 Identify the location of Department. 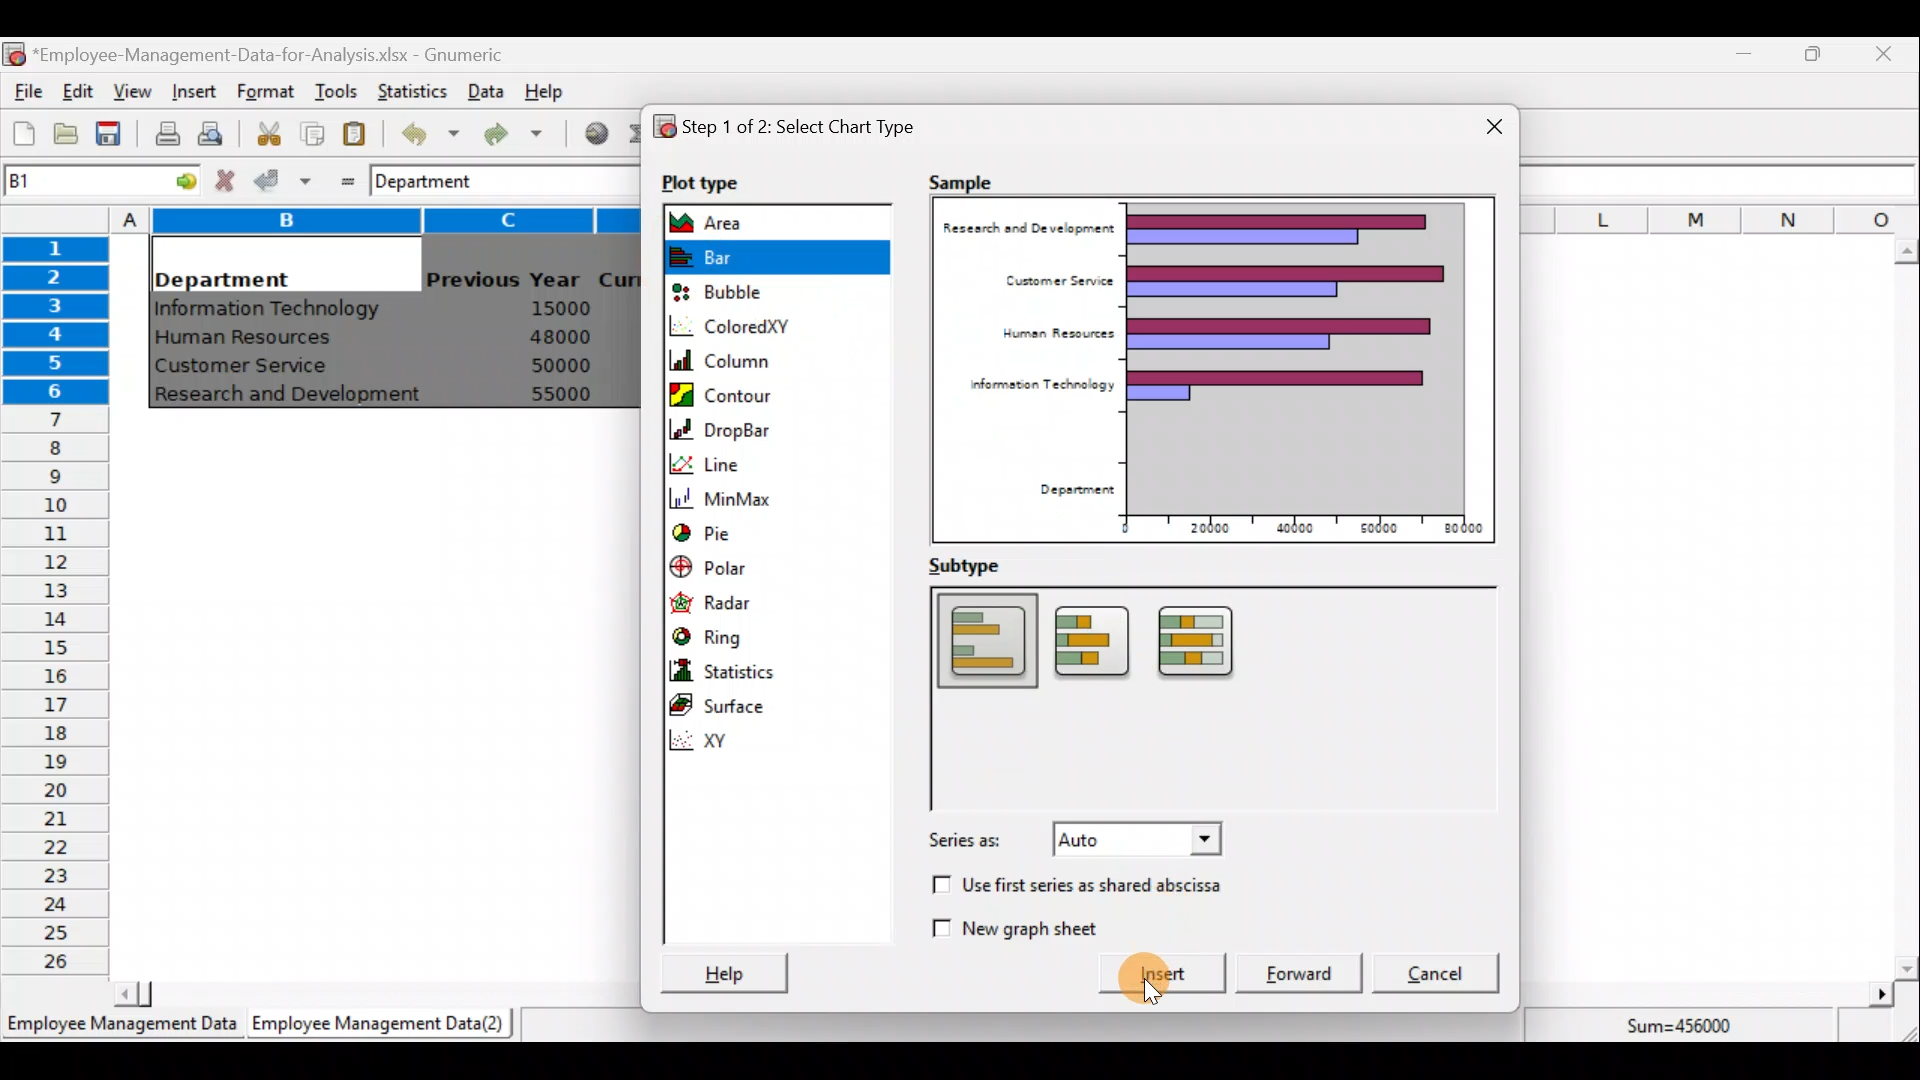
(222, 274).